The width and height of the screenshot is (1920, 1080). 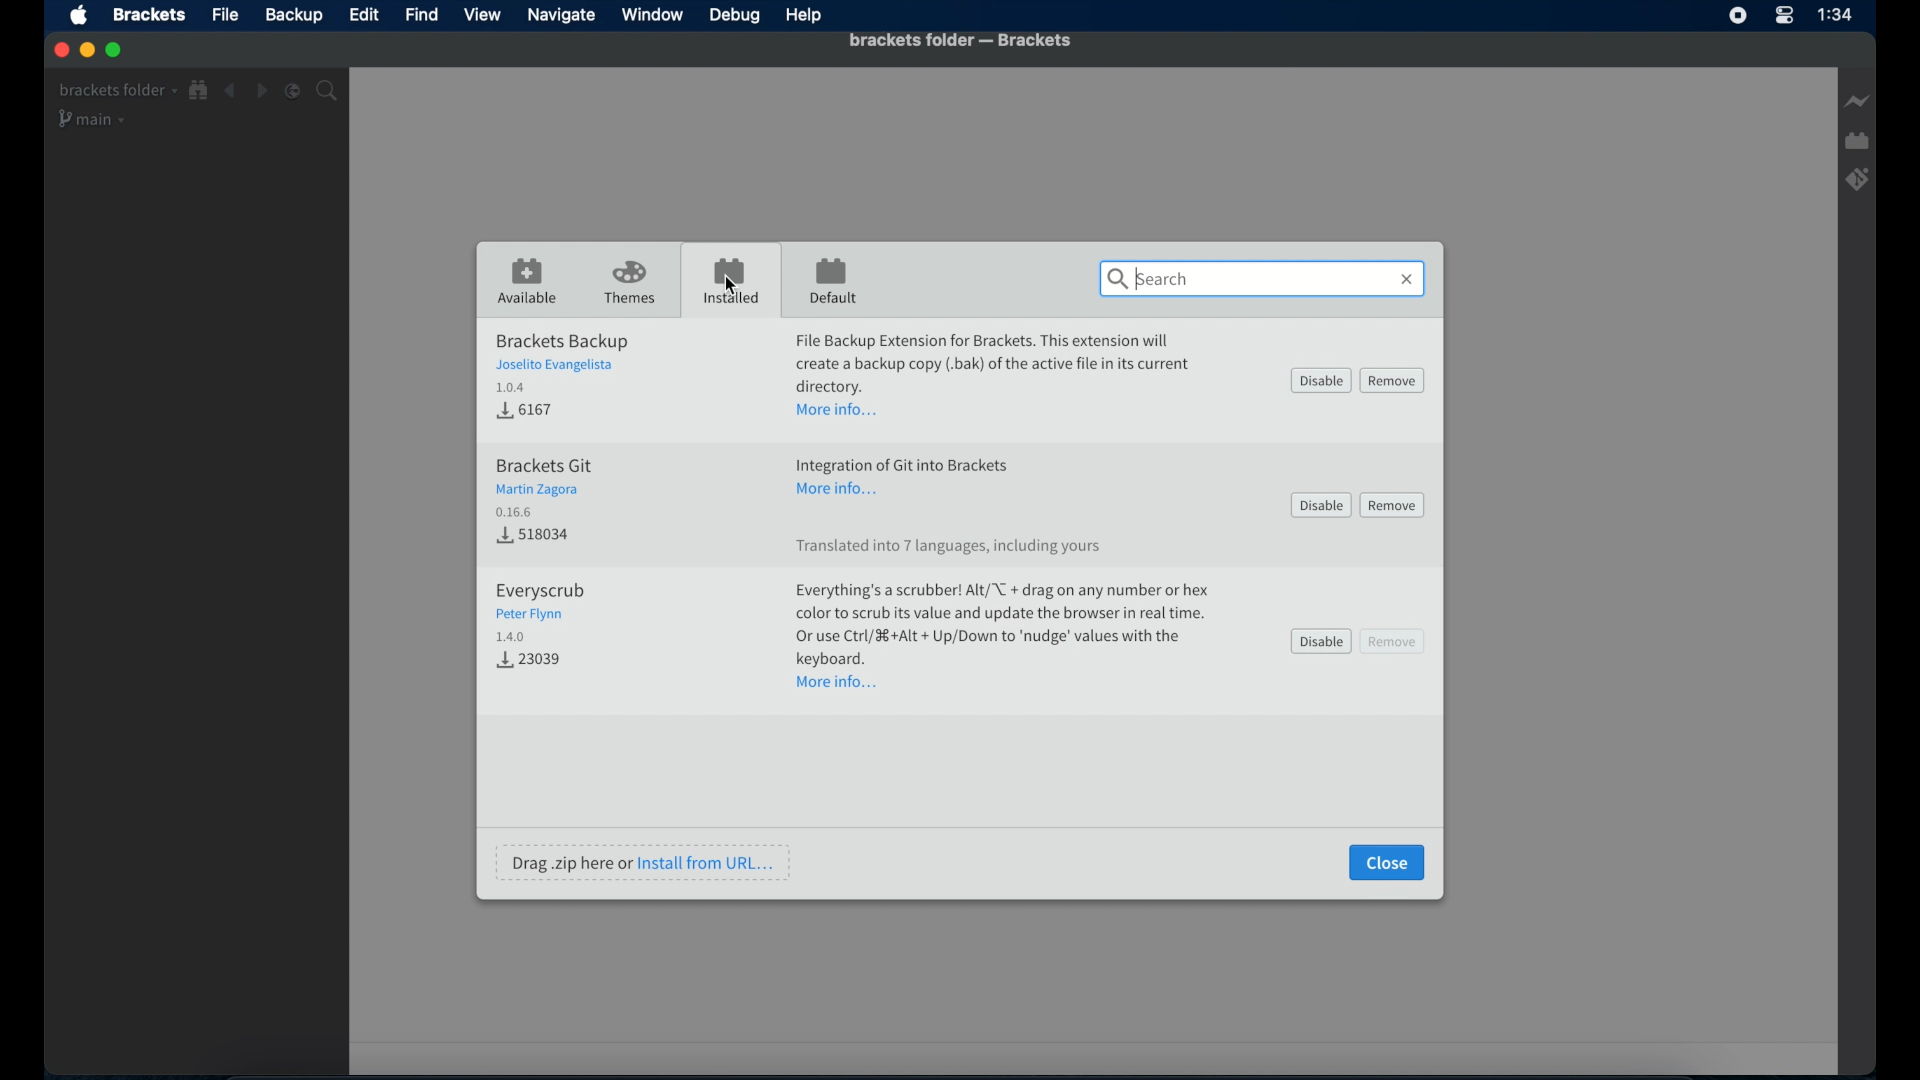 What do you see at coordinates (422, 15) in the screenshot?
I see `Find` at bounding box center [422, 15].